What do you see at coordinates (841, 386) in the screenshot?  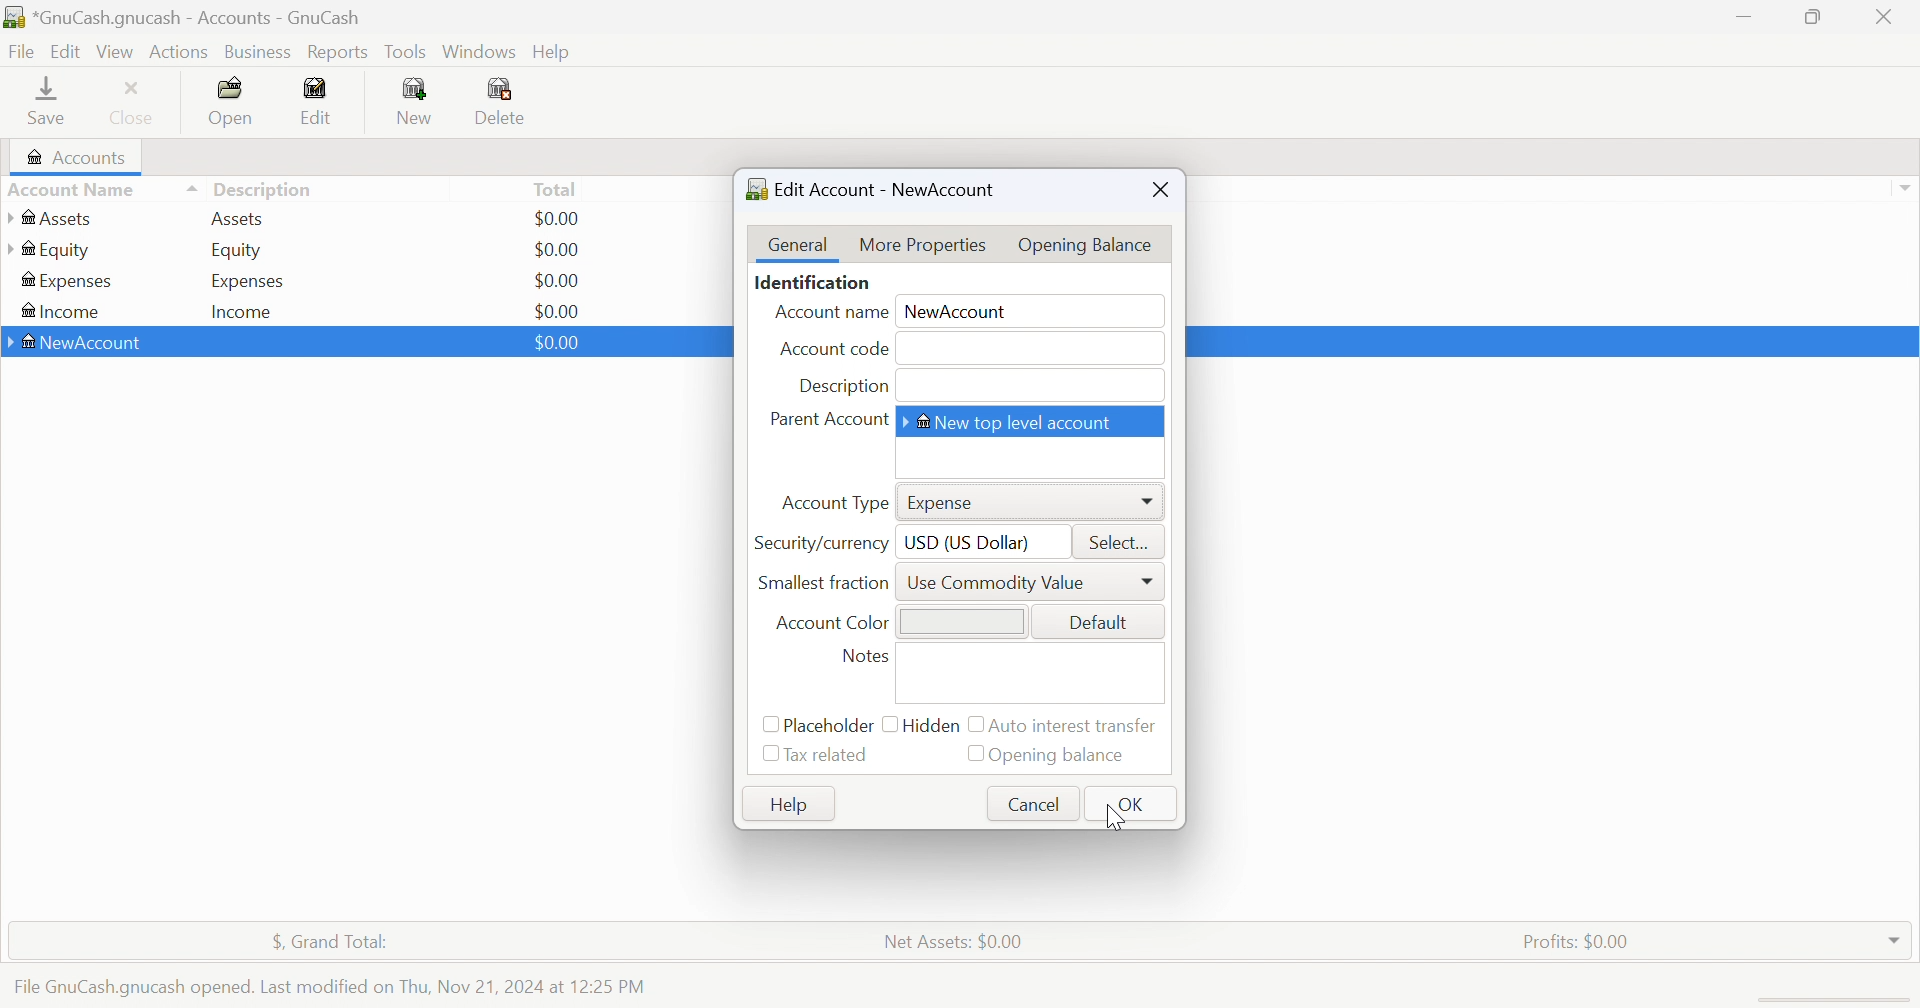 I see `Description` at bounding box center [841, 386].